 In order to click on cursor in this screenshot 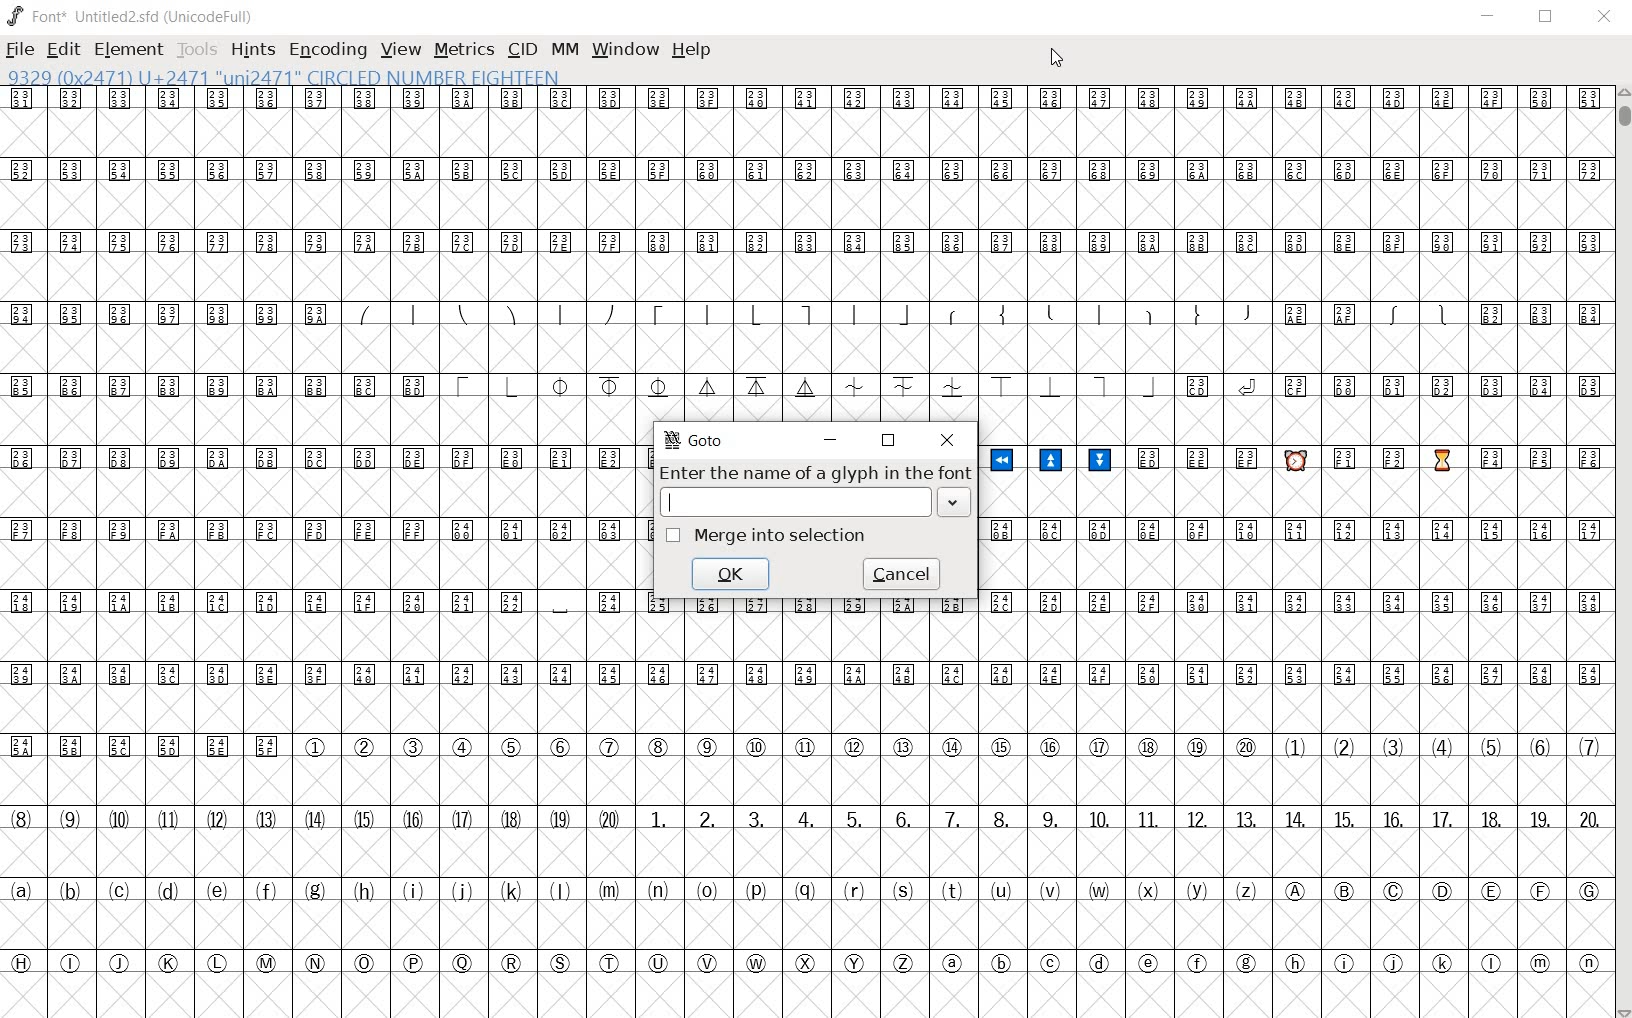, I will do `click(1055, 60)`.